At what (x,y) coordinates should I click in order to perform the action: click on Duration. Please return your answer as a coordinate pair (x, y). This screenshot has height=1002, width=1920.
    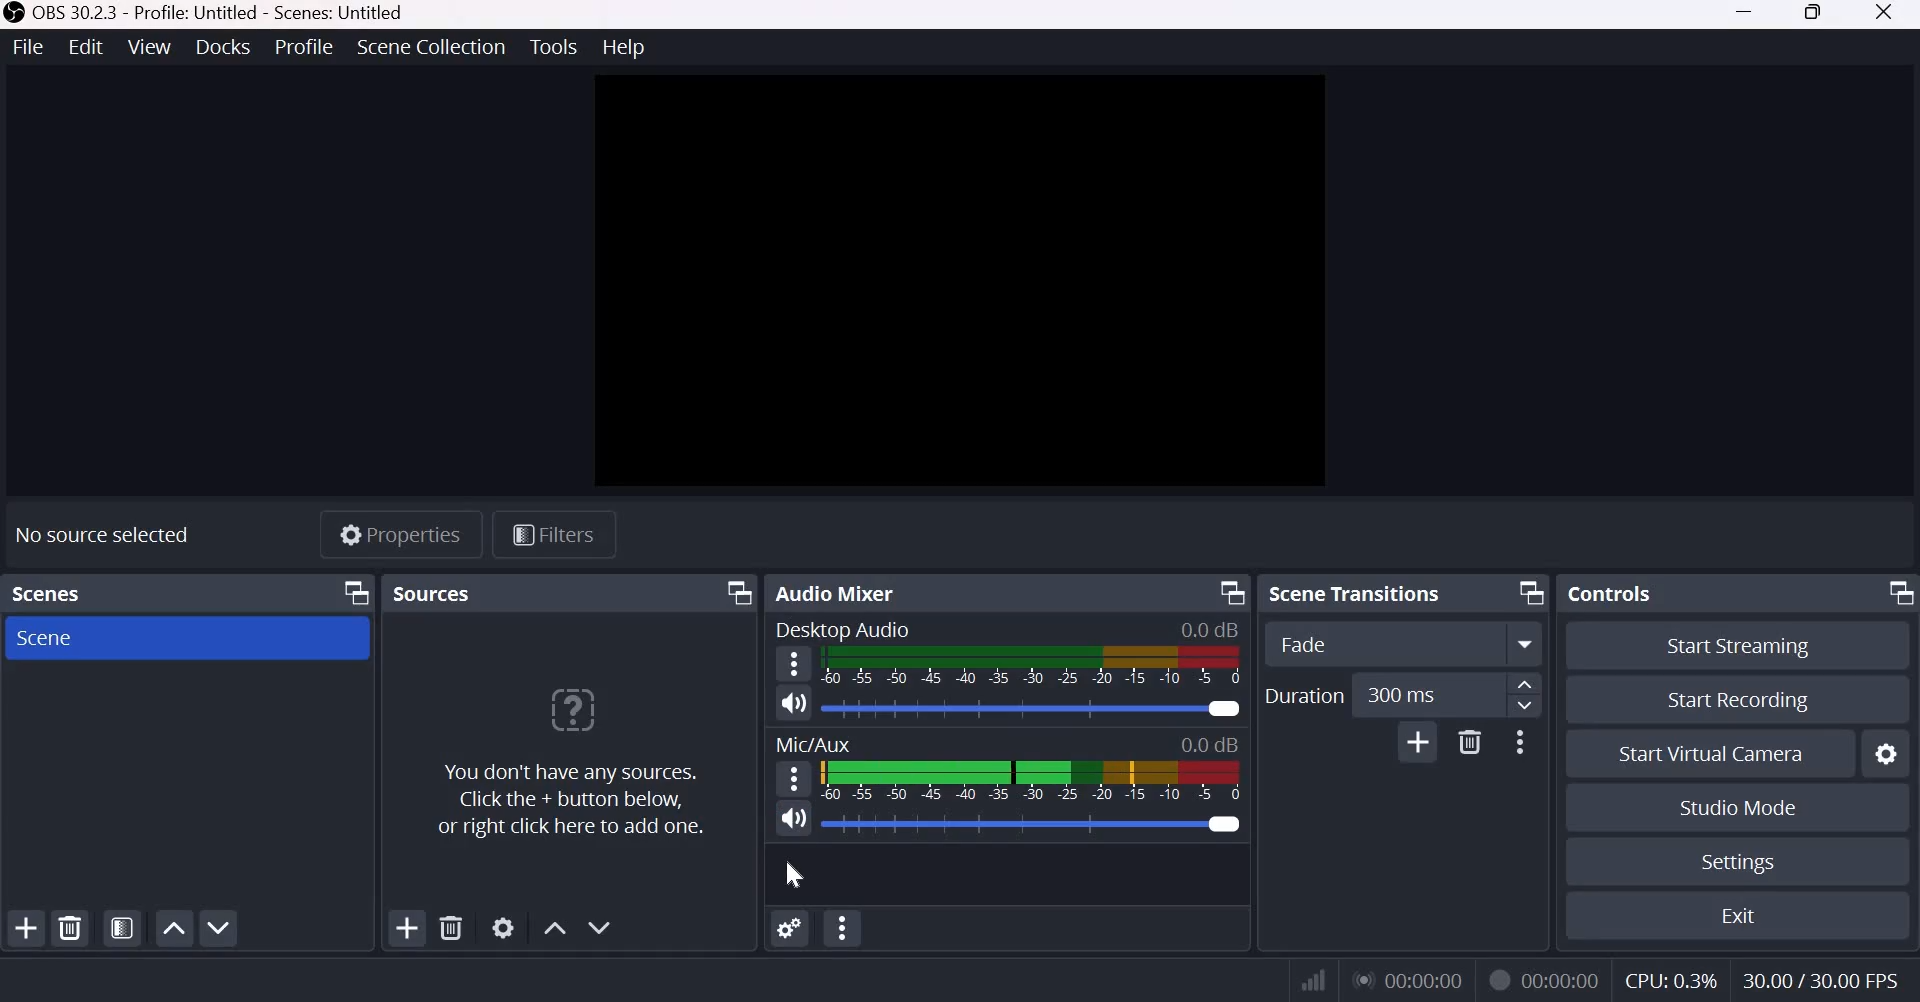
    Looking at the image, I should click on (1304, 695).